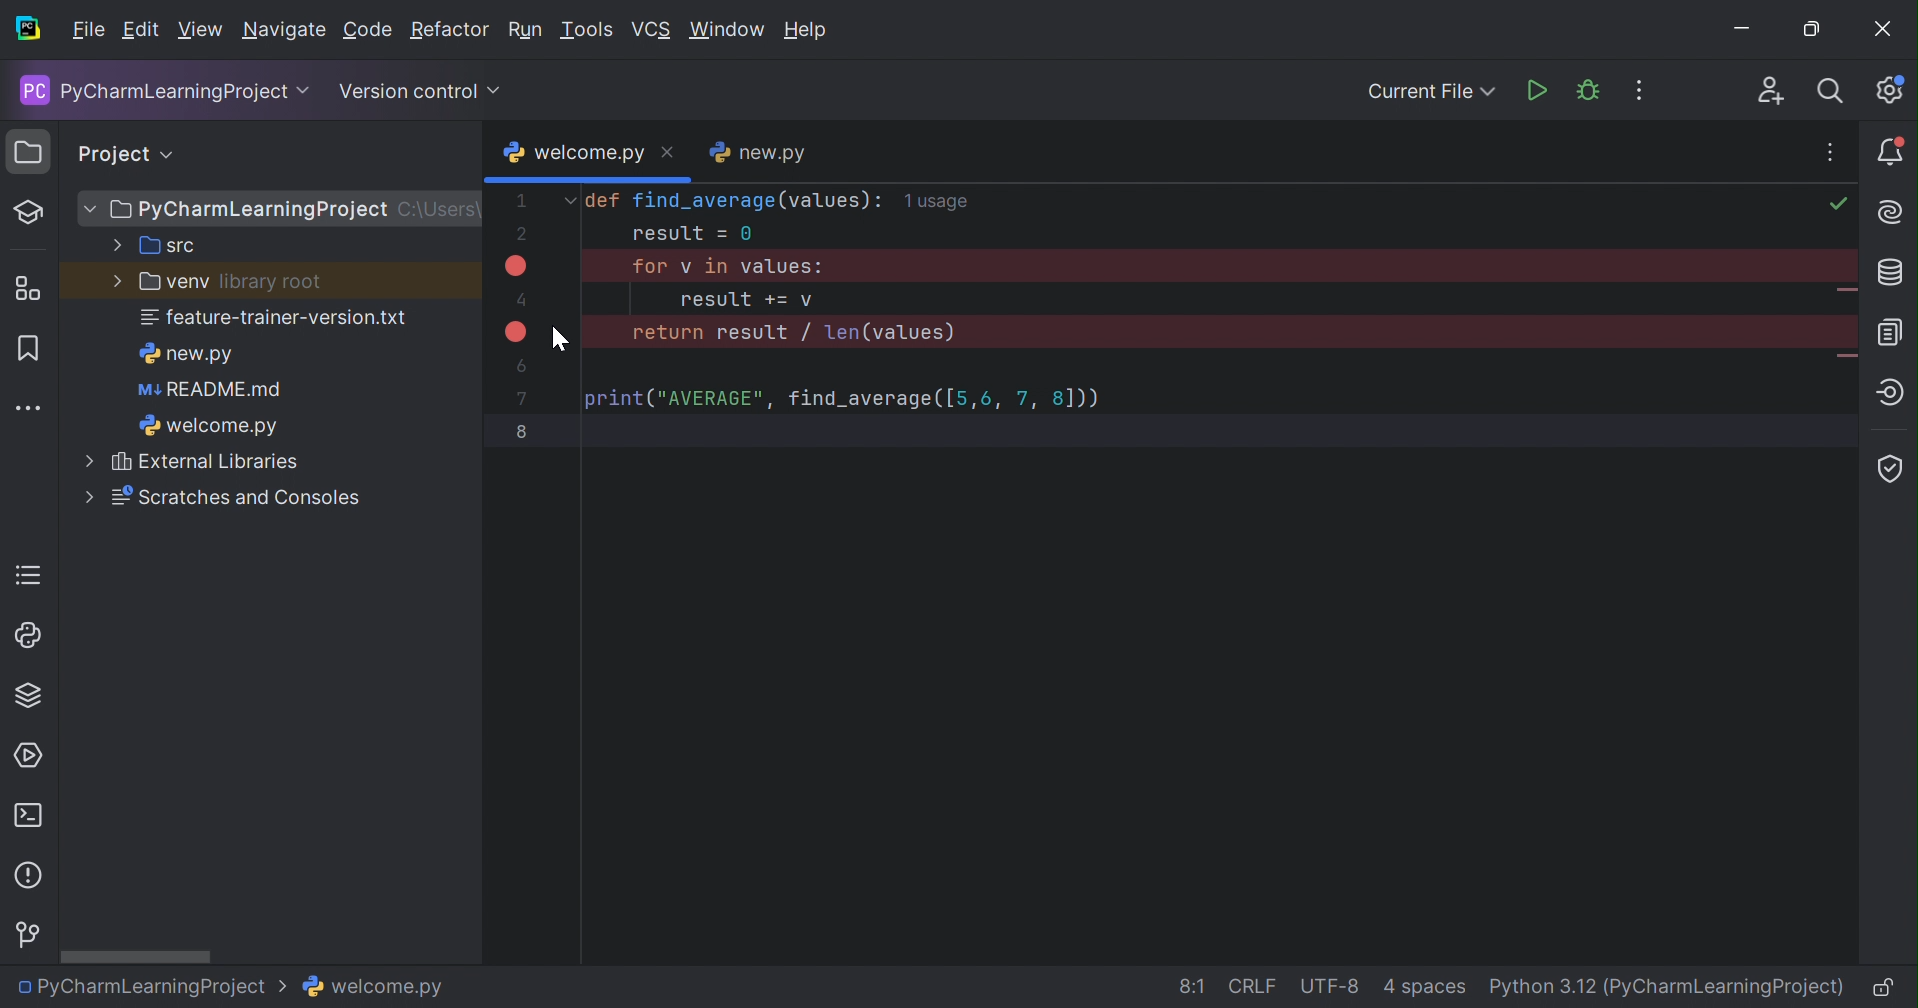 This screenshot has width=1918, height=1008. Describe the element at coordinates (1885, 30) in the screenshot. I see `Close` at that location.